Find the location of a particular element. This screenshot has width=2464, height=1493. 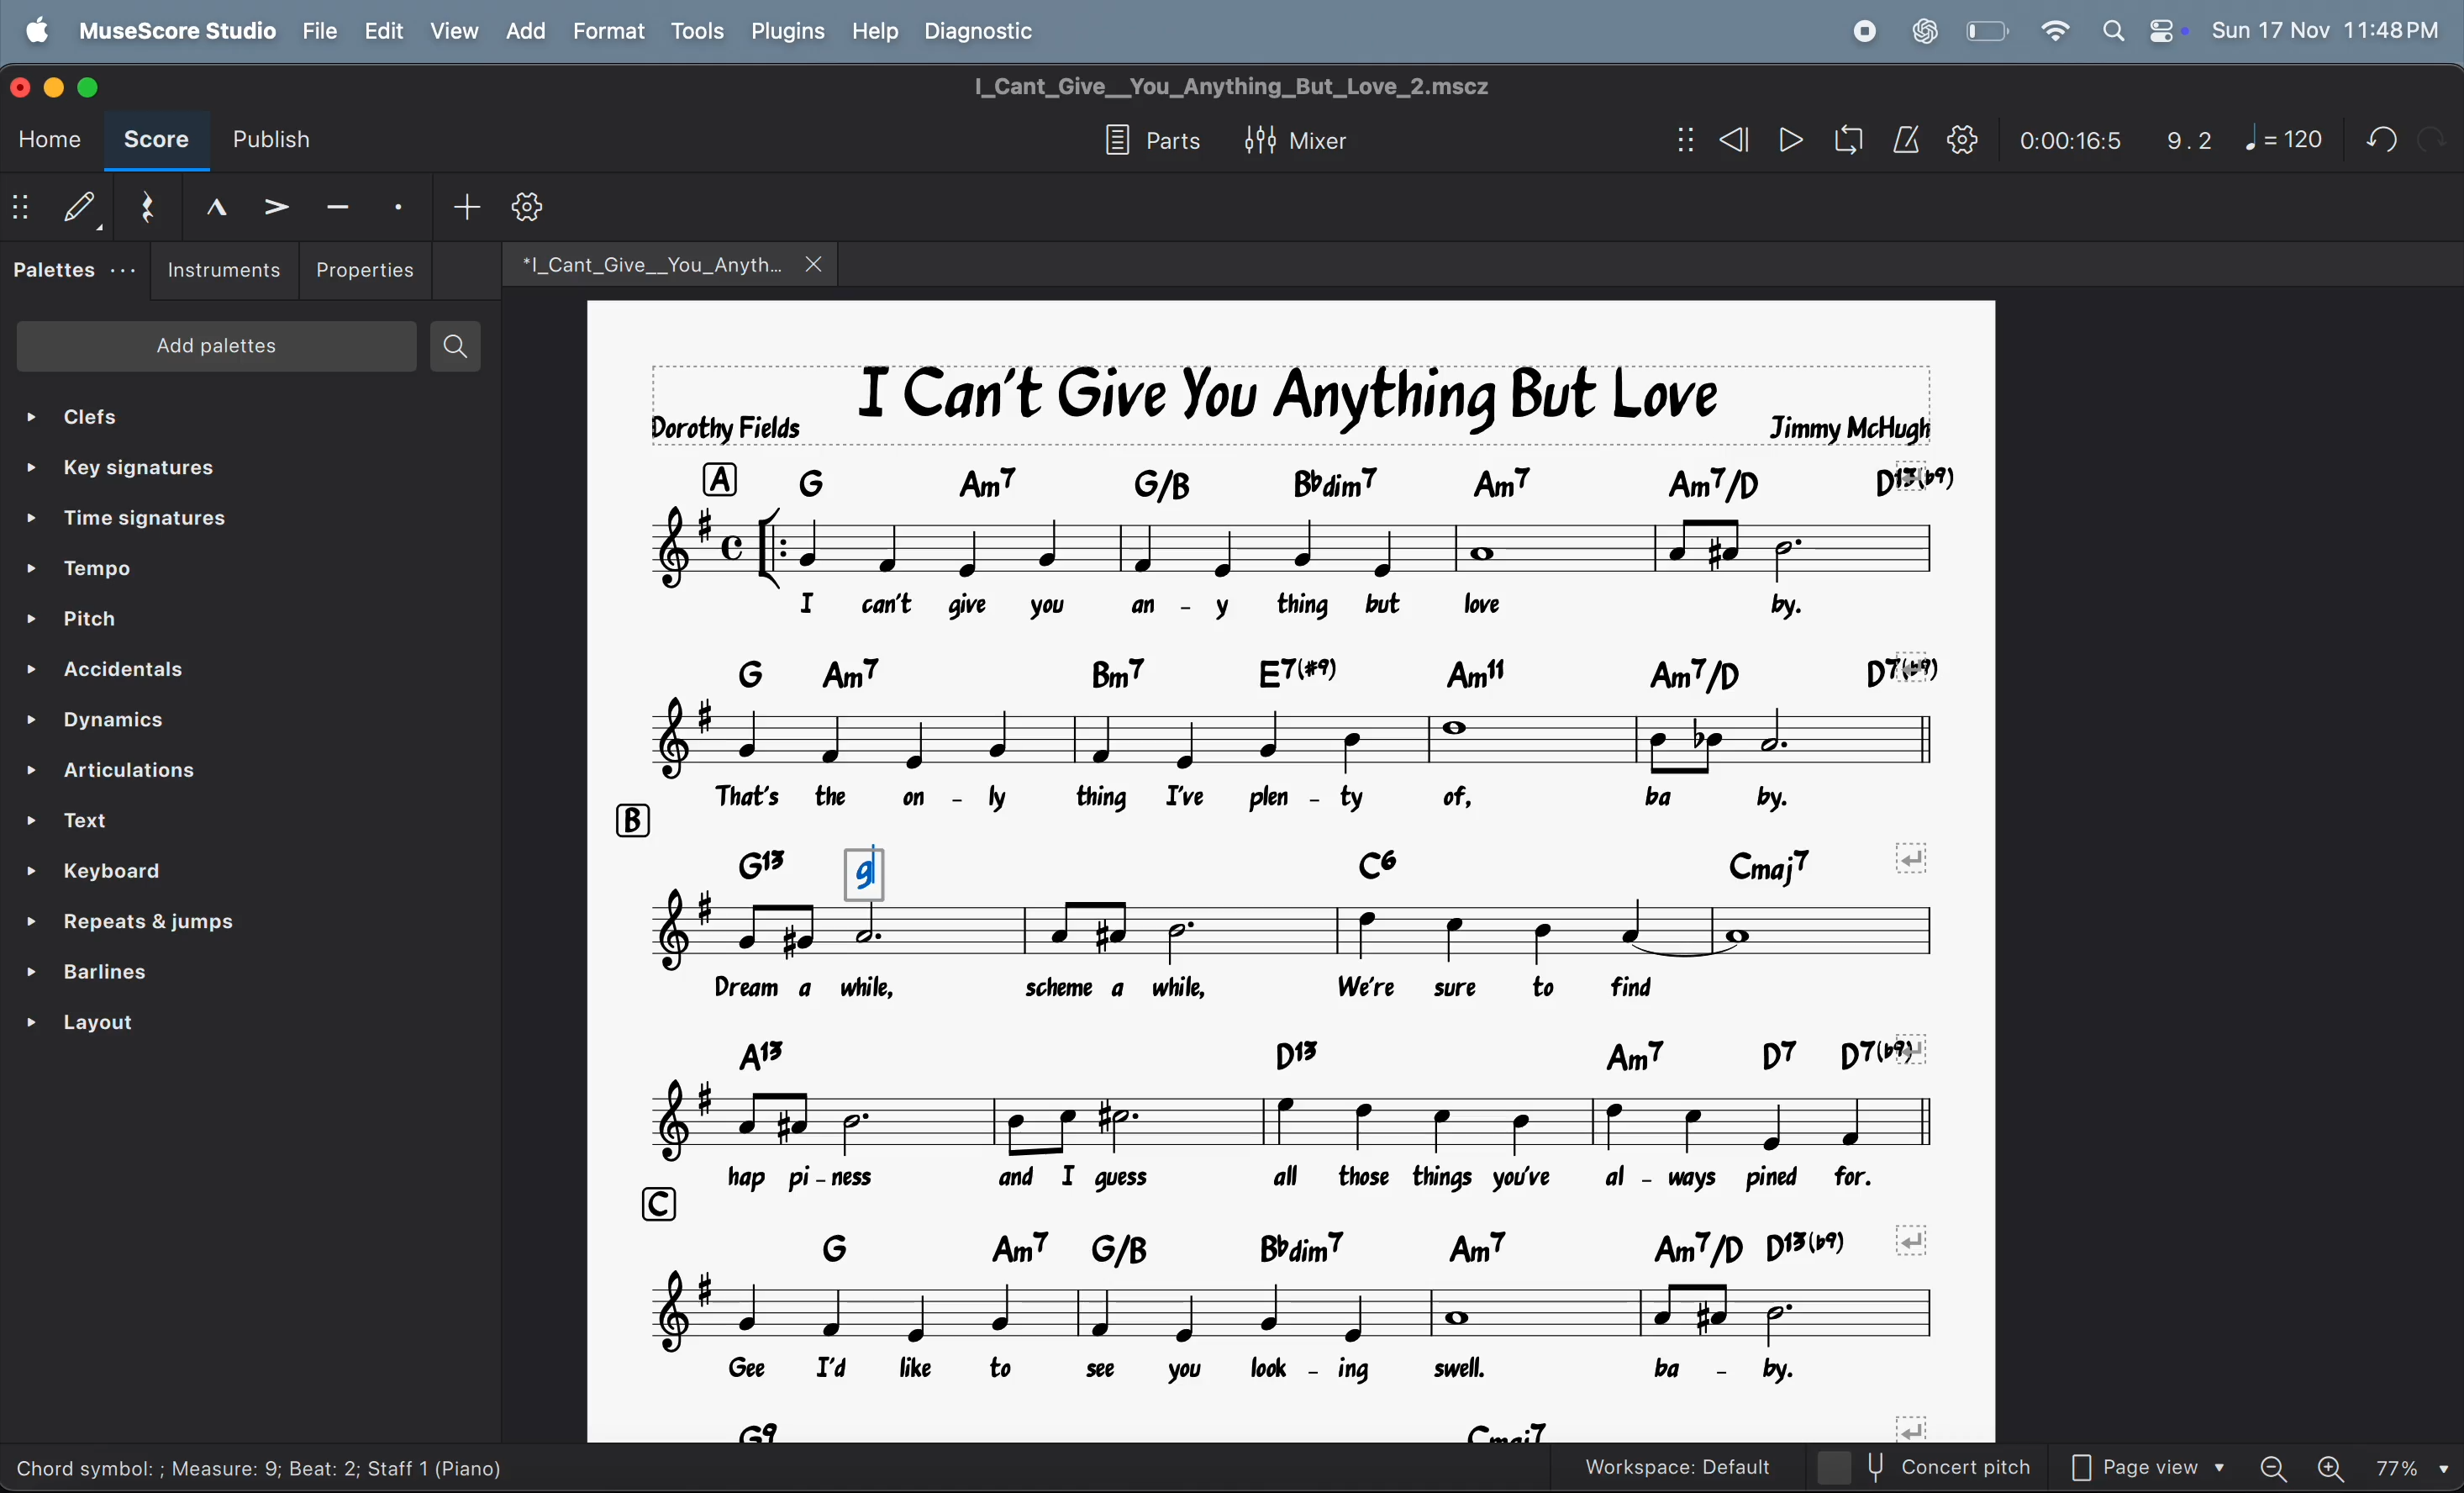

zoom in zoom out is located at coordinates (2351, 1468).